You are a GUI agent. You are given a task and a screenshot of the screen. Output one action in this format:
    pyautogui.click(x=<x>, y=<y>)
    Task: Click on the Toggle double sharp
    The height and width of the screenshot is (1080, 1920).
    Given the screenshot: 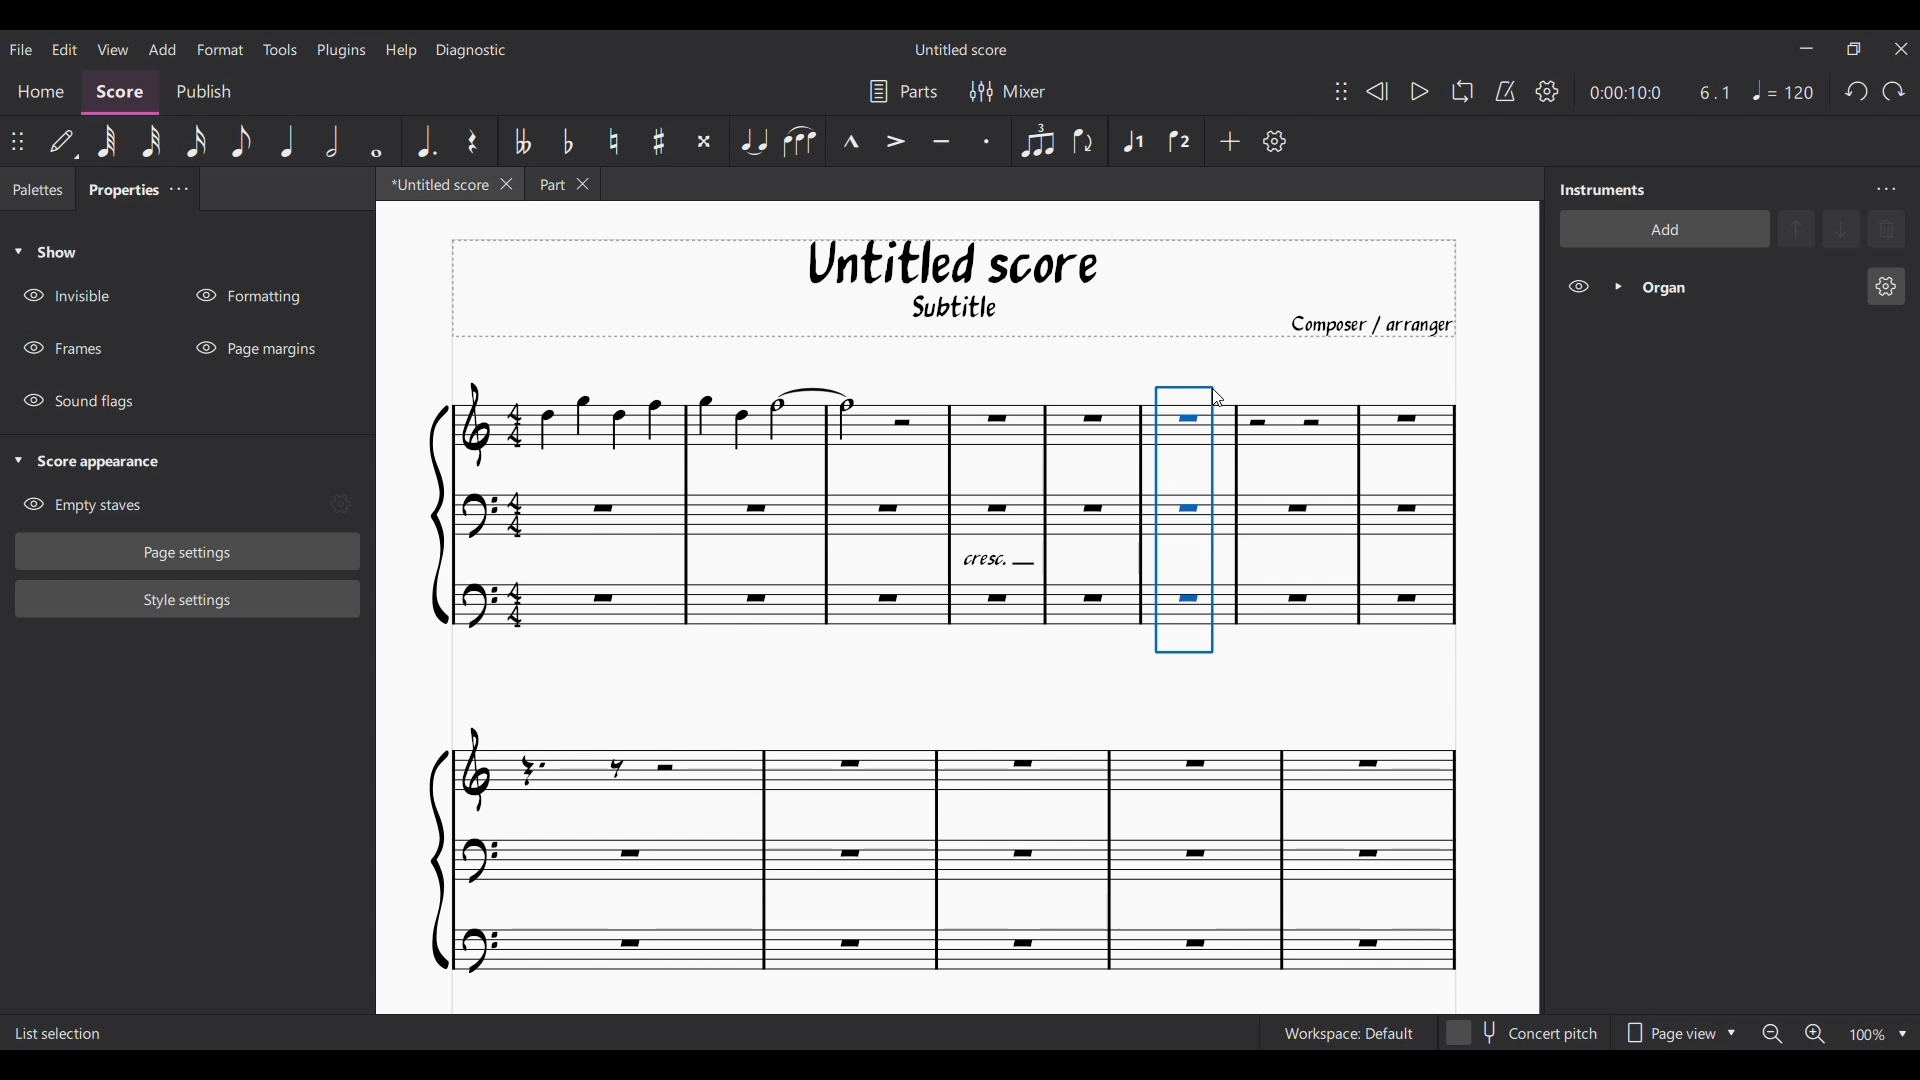 What is the action you would take?
    pyautogui.click(x=702, y=141)
    